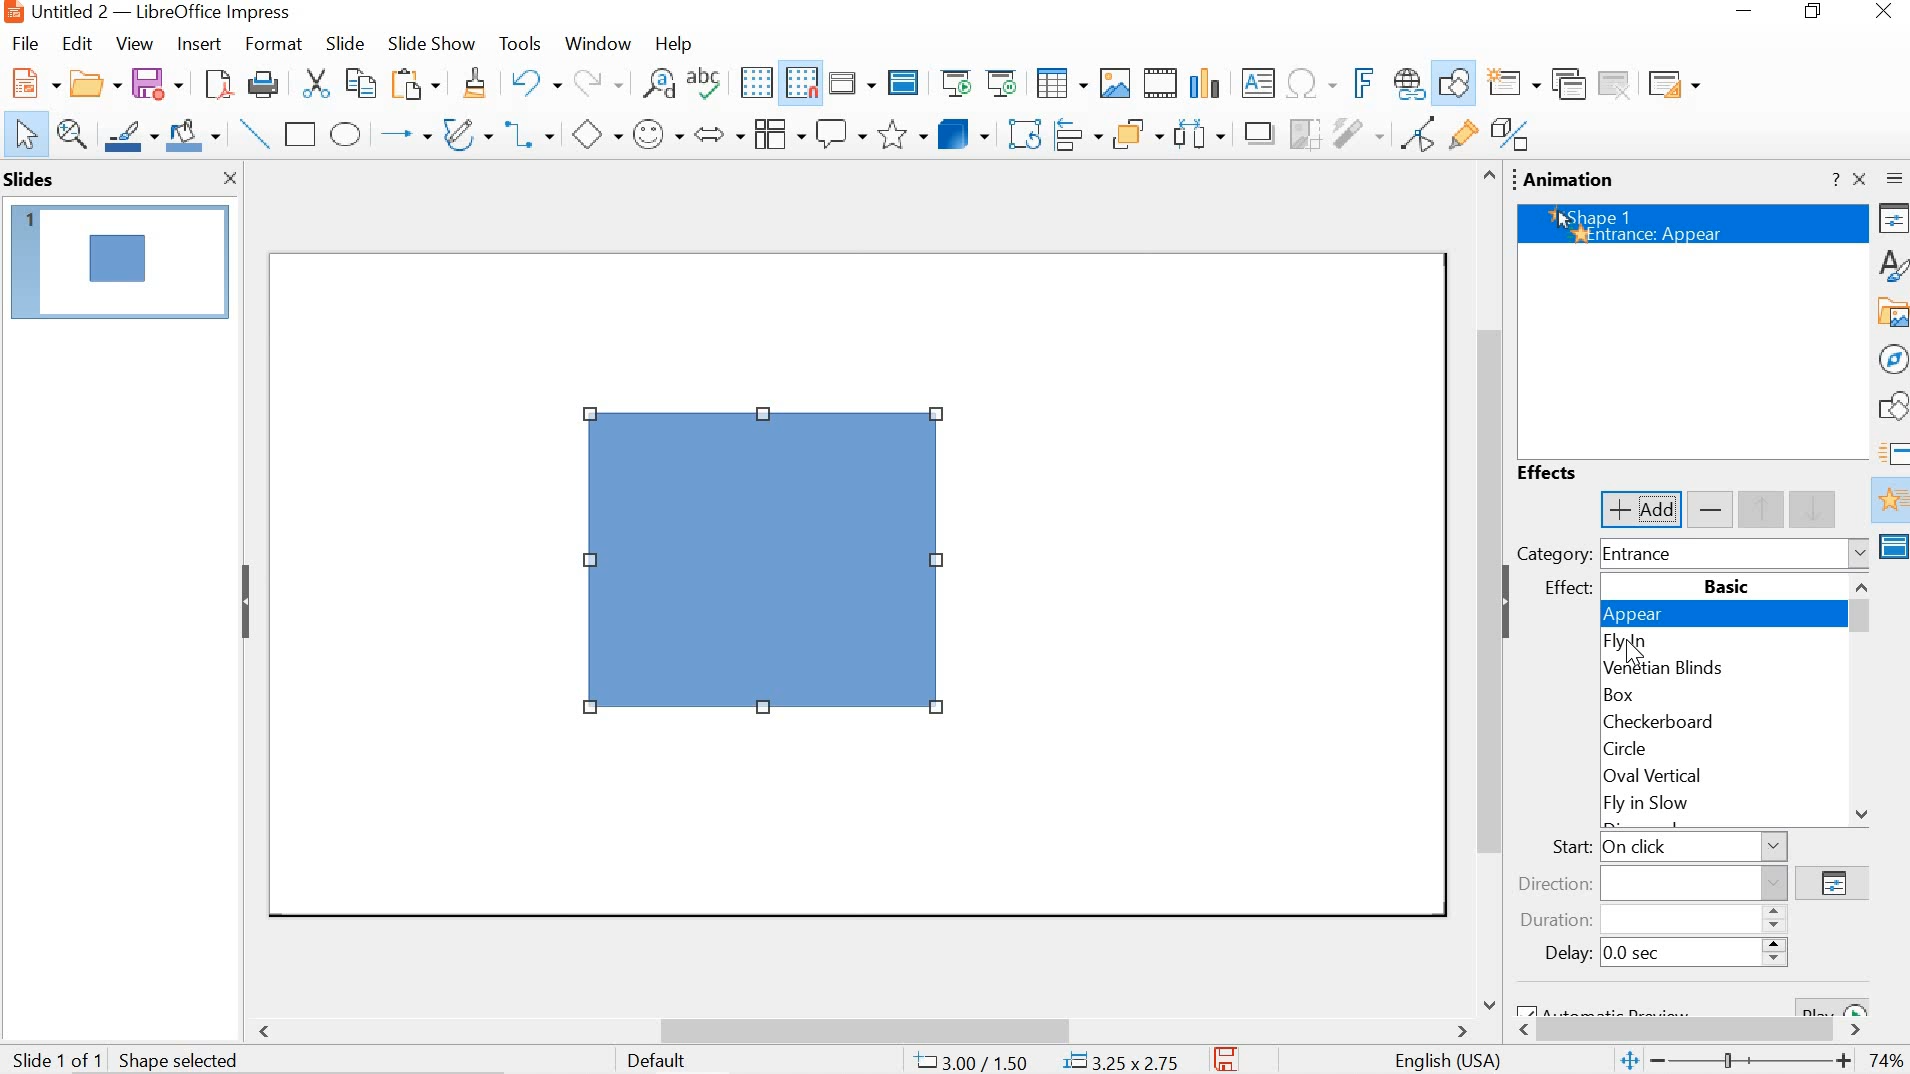 This screenshot has height=1074, width=1910. I want to click on slide transition, so click(1891, 451).